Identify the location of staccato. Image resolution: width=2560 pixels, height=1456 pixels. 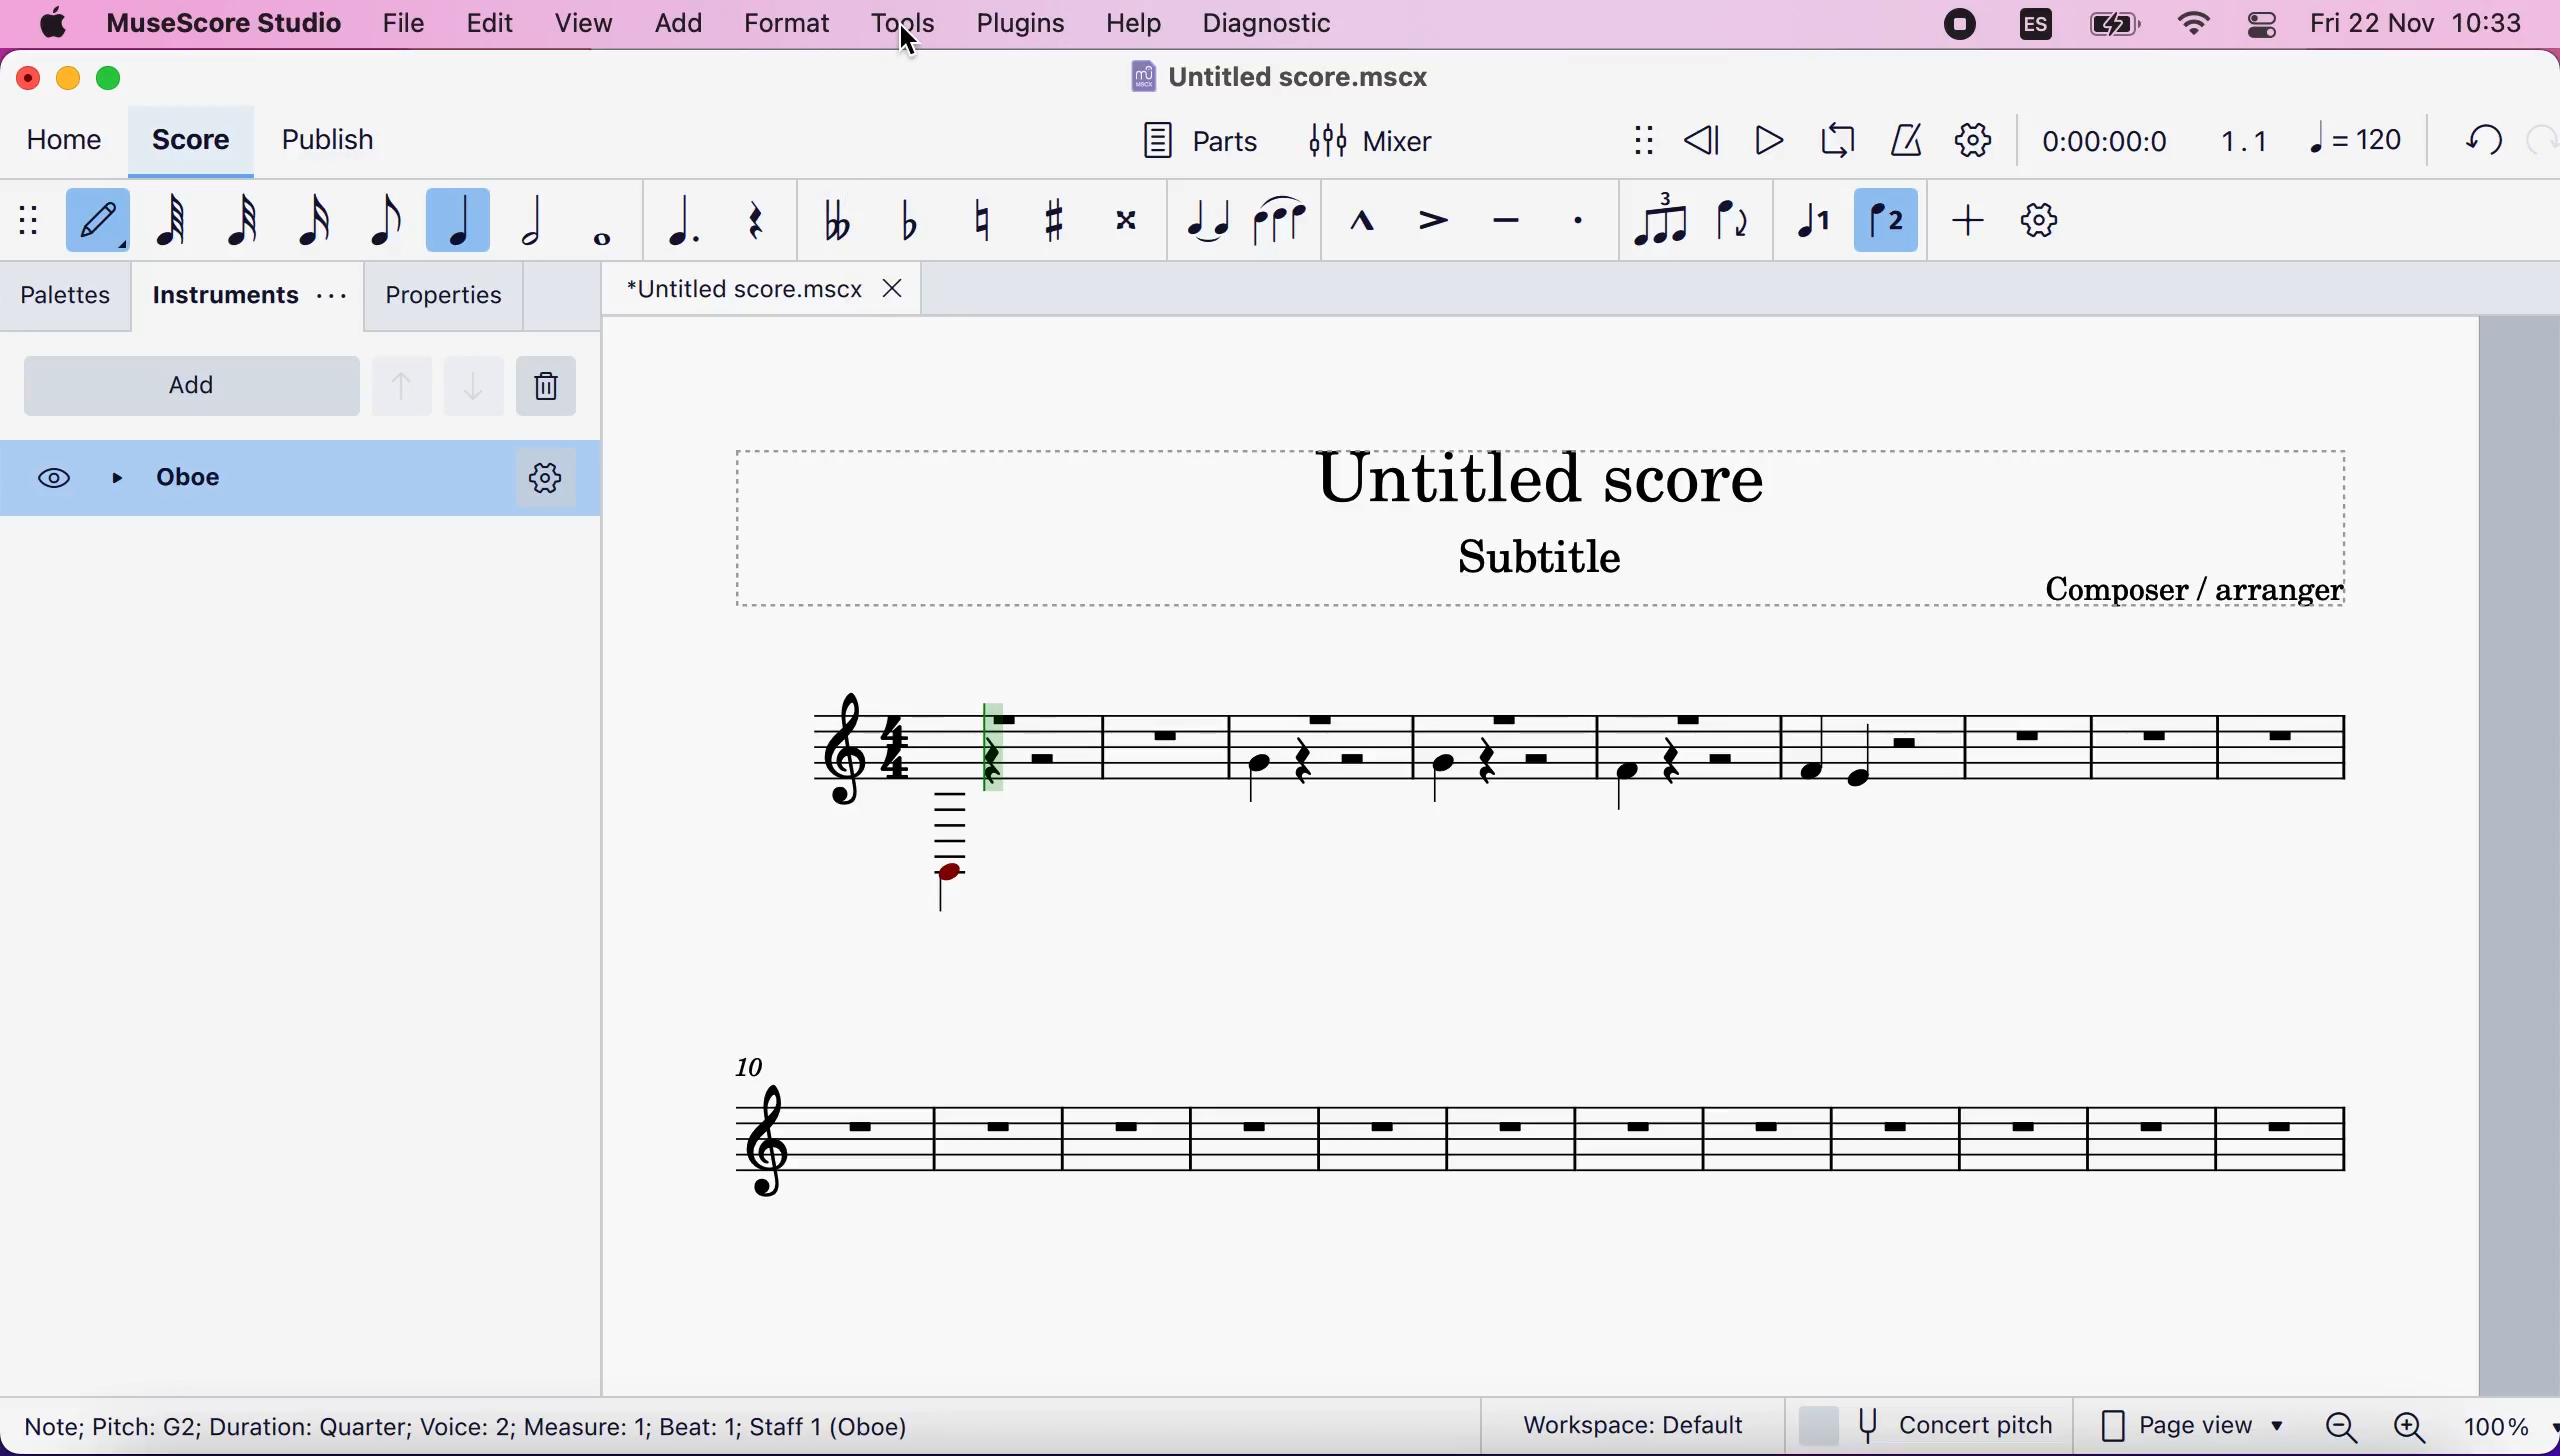
(1574, 220).